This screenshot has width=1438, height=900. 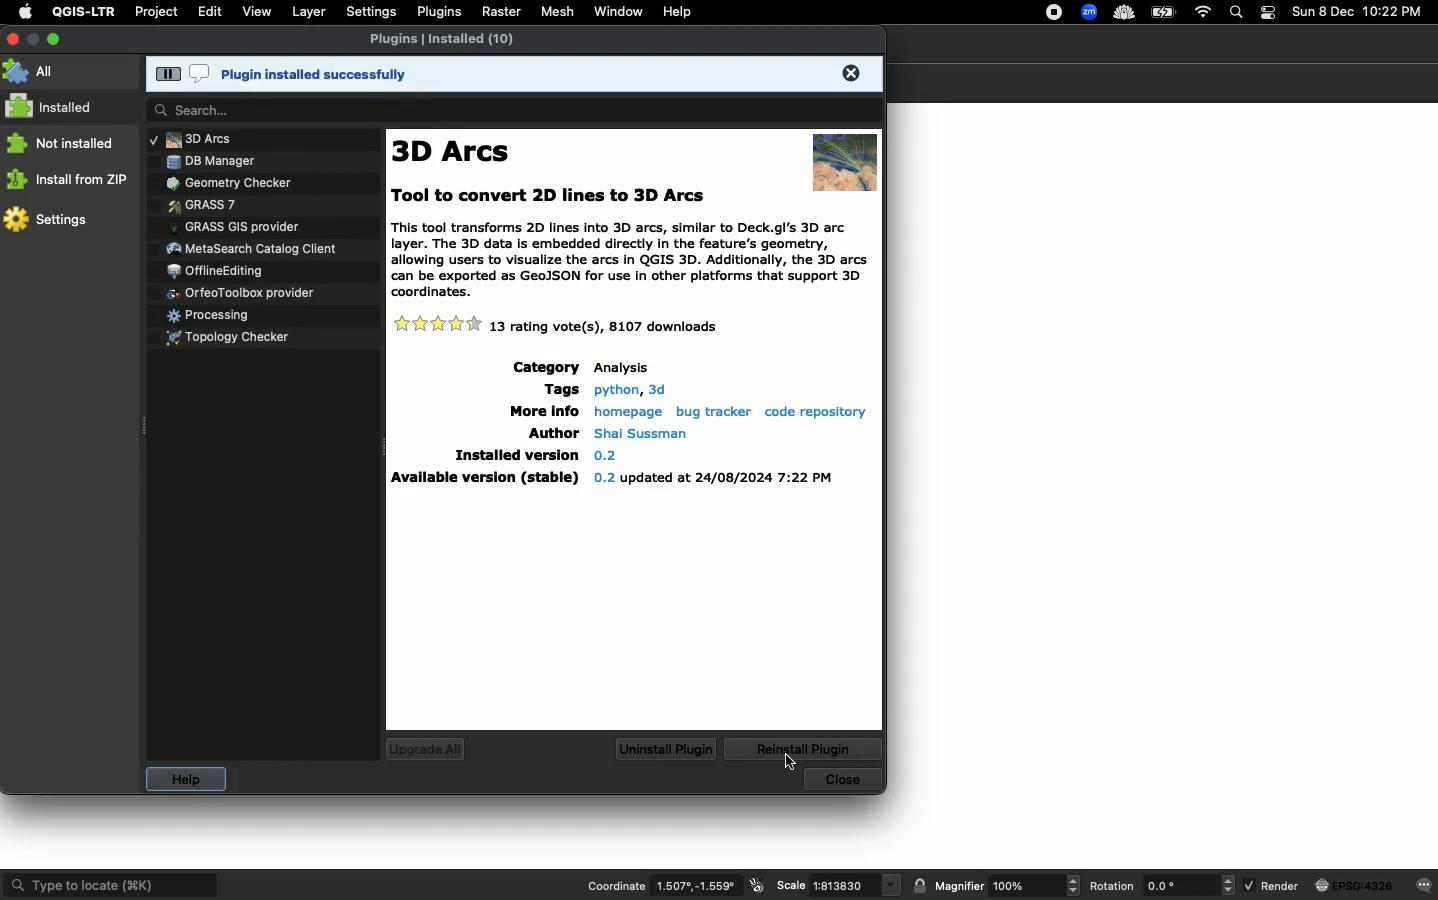 What do you see at coordinates (1237, 12) in the screenshot?
I see `Search` at bounding box center [1237, 12].